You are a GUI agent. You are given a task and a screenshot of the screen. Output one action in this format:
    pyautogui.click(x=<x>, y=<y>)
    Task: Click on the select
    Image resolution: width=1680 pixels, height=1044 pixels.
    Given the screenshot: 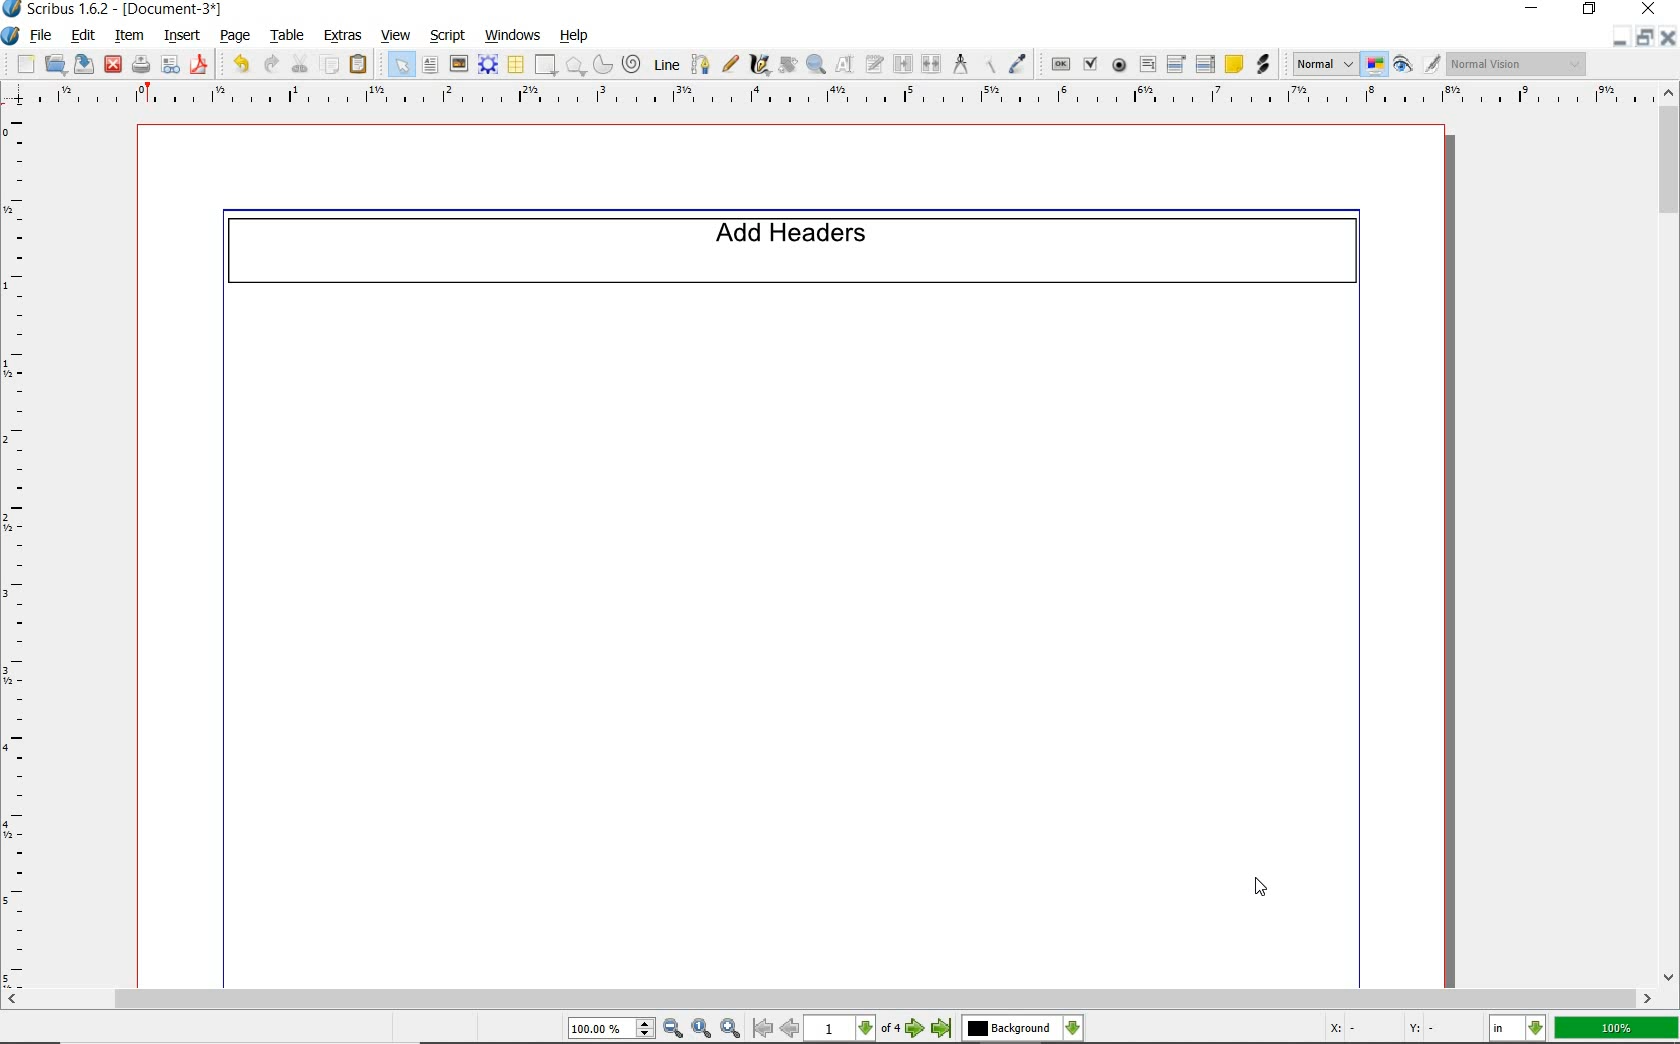 What is the action you would take?
    pyautogui.click(x=403, y=68)
    